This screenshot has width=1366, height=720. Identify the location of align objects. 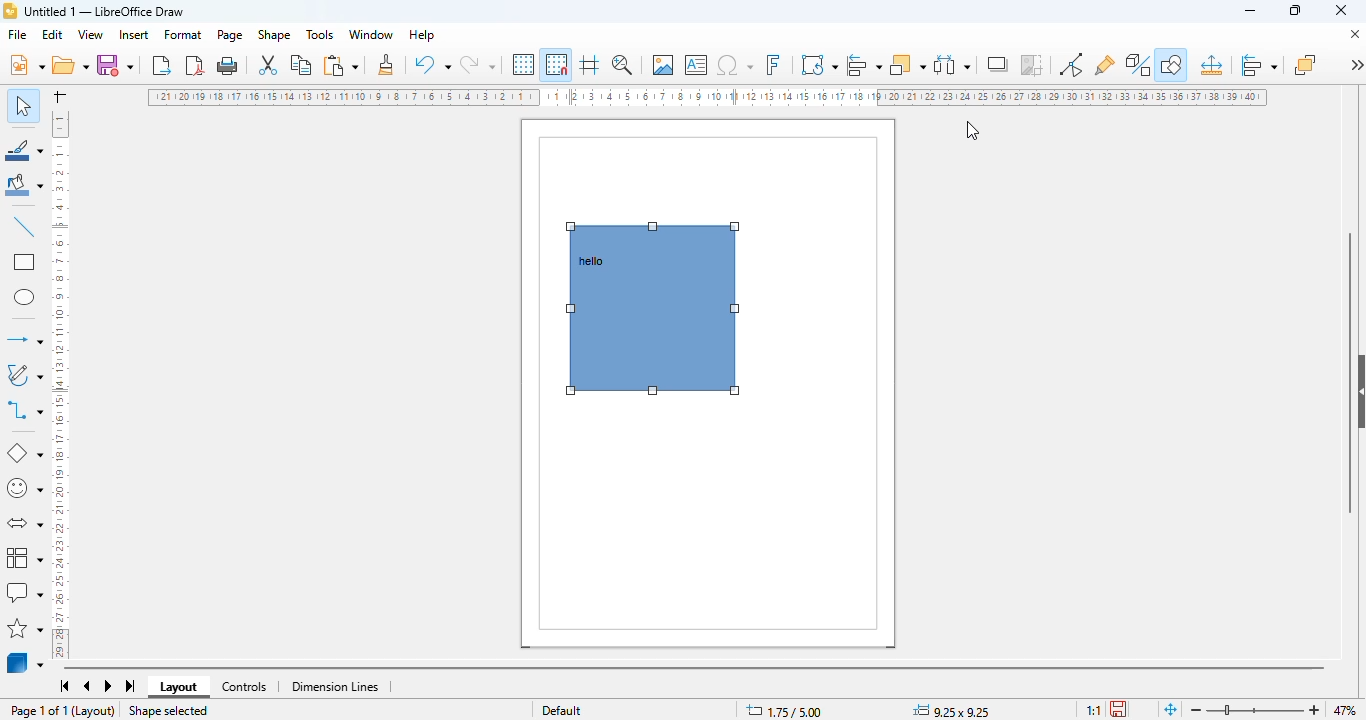
(863, 64).